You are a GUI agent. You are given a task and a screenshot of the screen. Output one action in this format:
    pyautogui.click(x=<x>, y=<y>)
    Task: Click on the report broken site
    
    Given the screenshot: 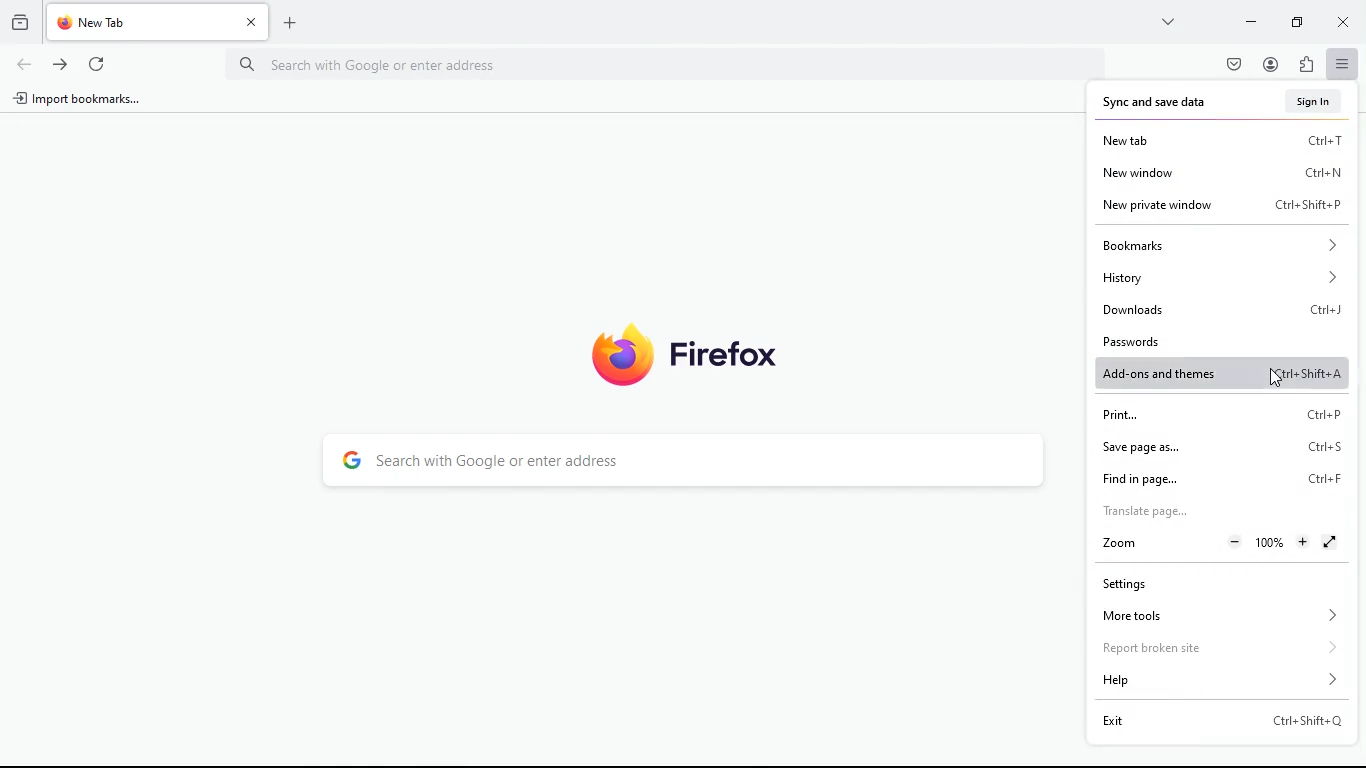 What is the action you would take?
    pyautogui.click(x=1220, y=647)
    